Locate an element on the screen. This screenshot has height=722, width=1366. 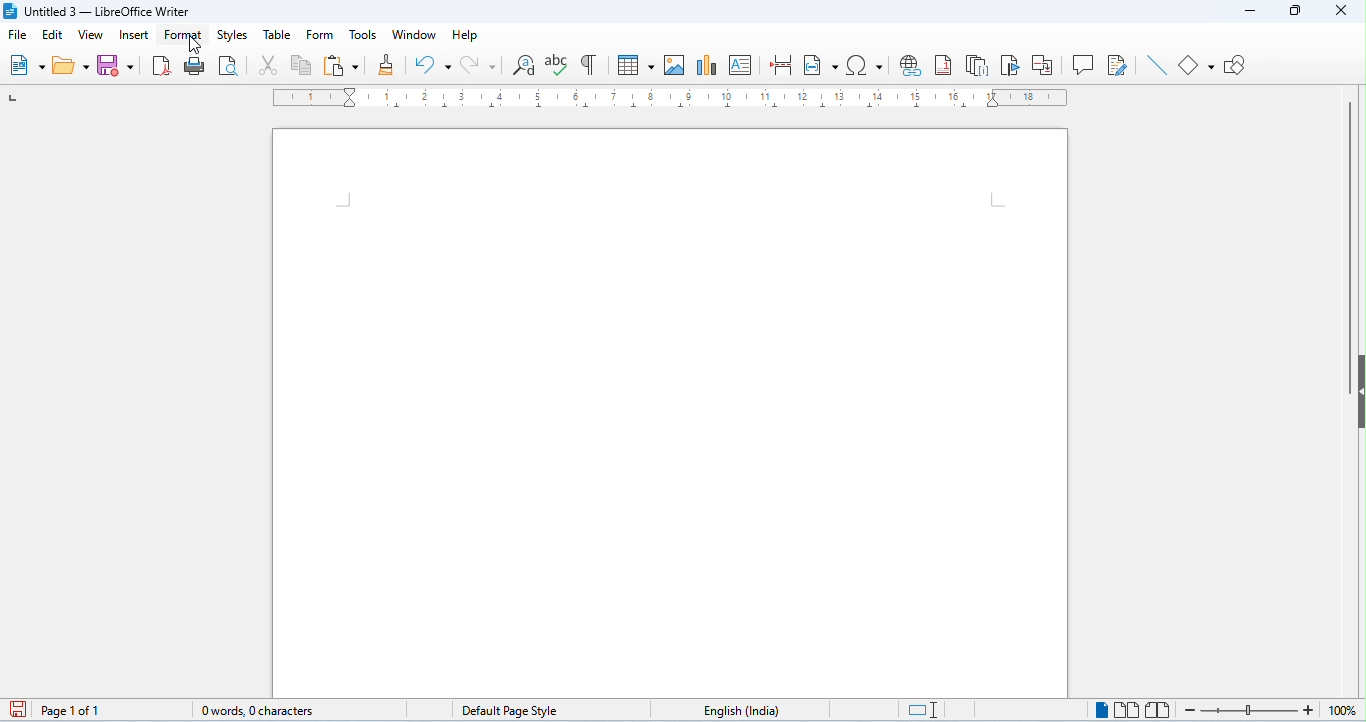
table is located at coordinates (279, 35).